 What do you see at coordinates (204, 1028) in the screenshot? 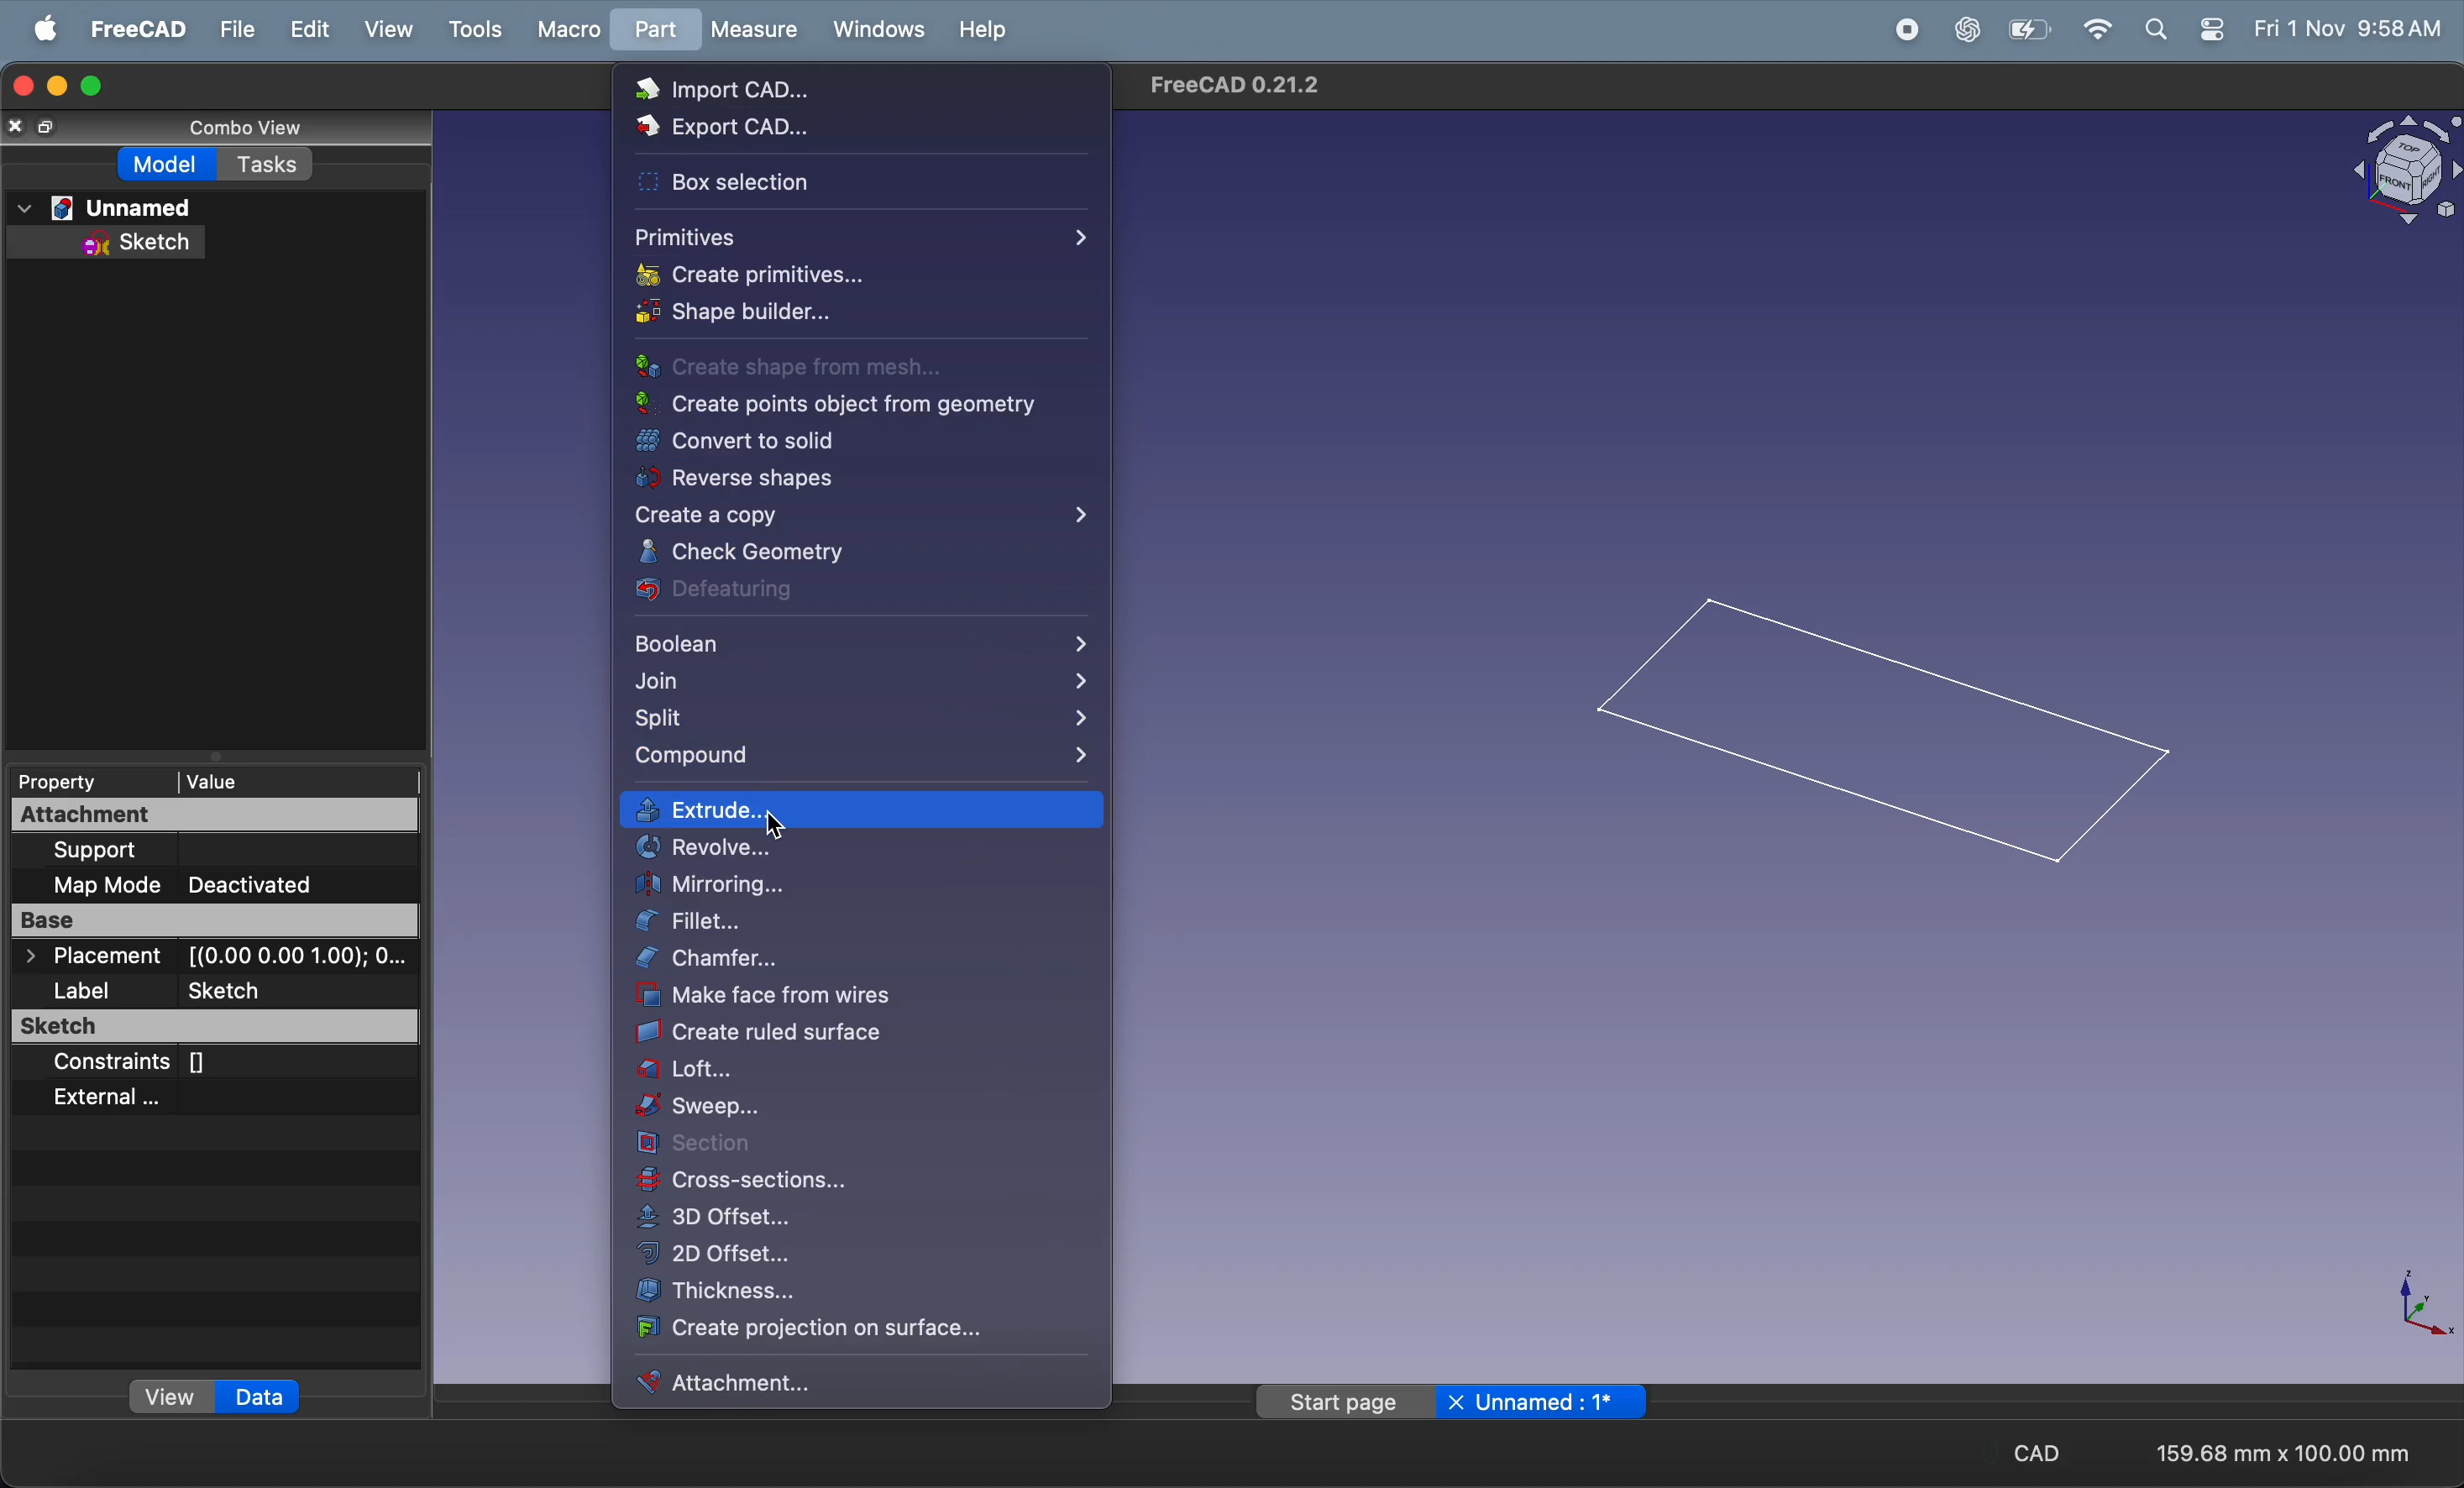
I see `sketch` at bounding box center [204, 1028].